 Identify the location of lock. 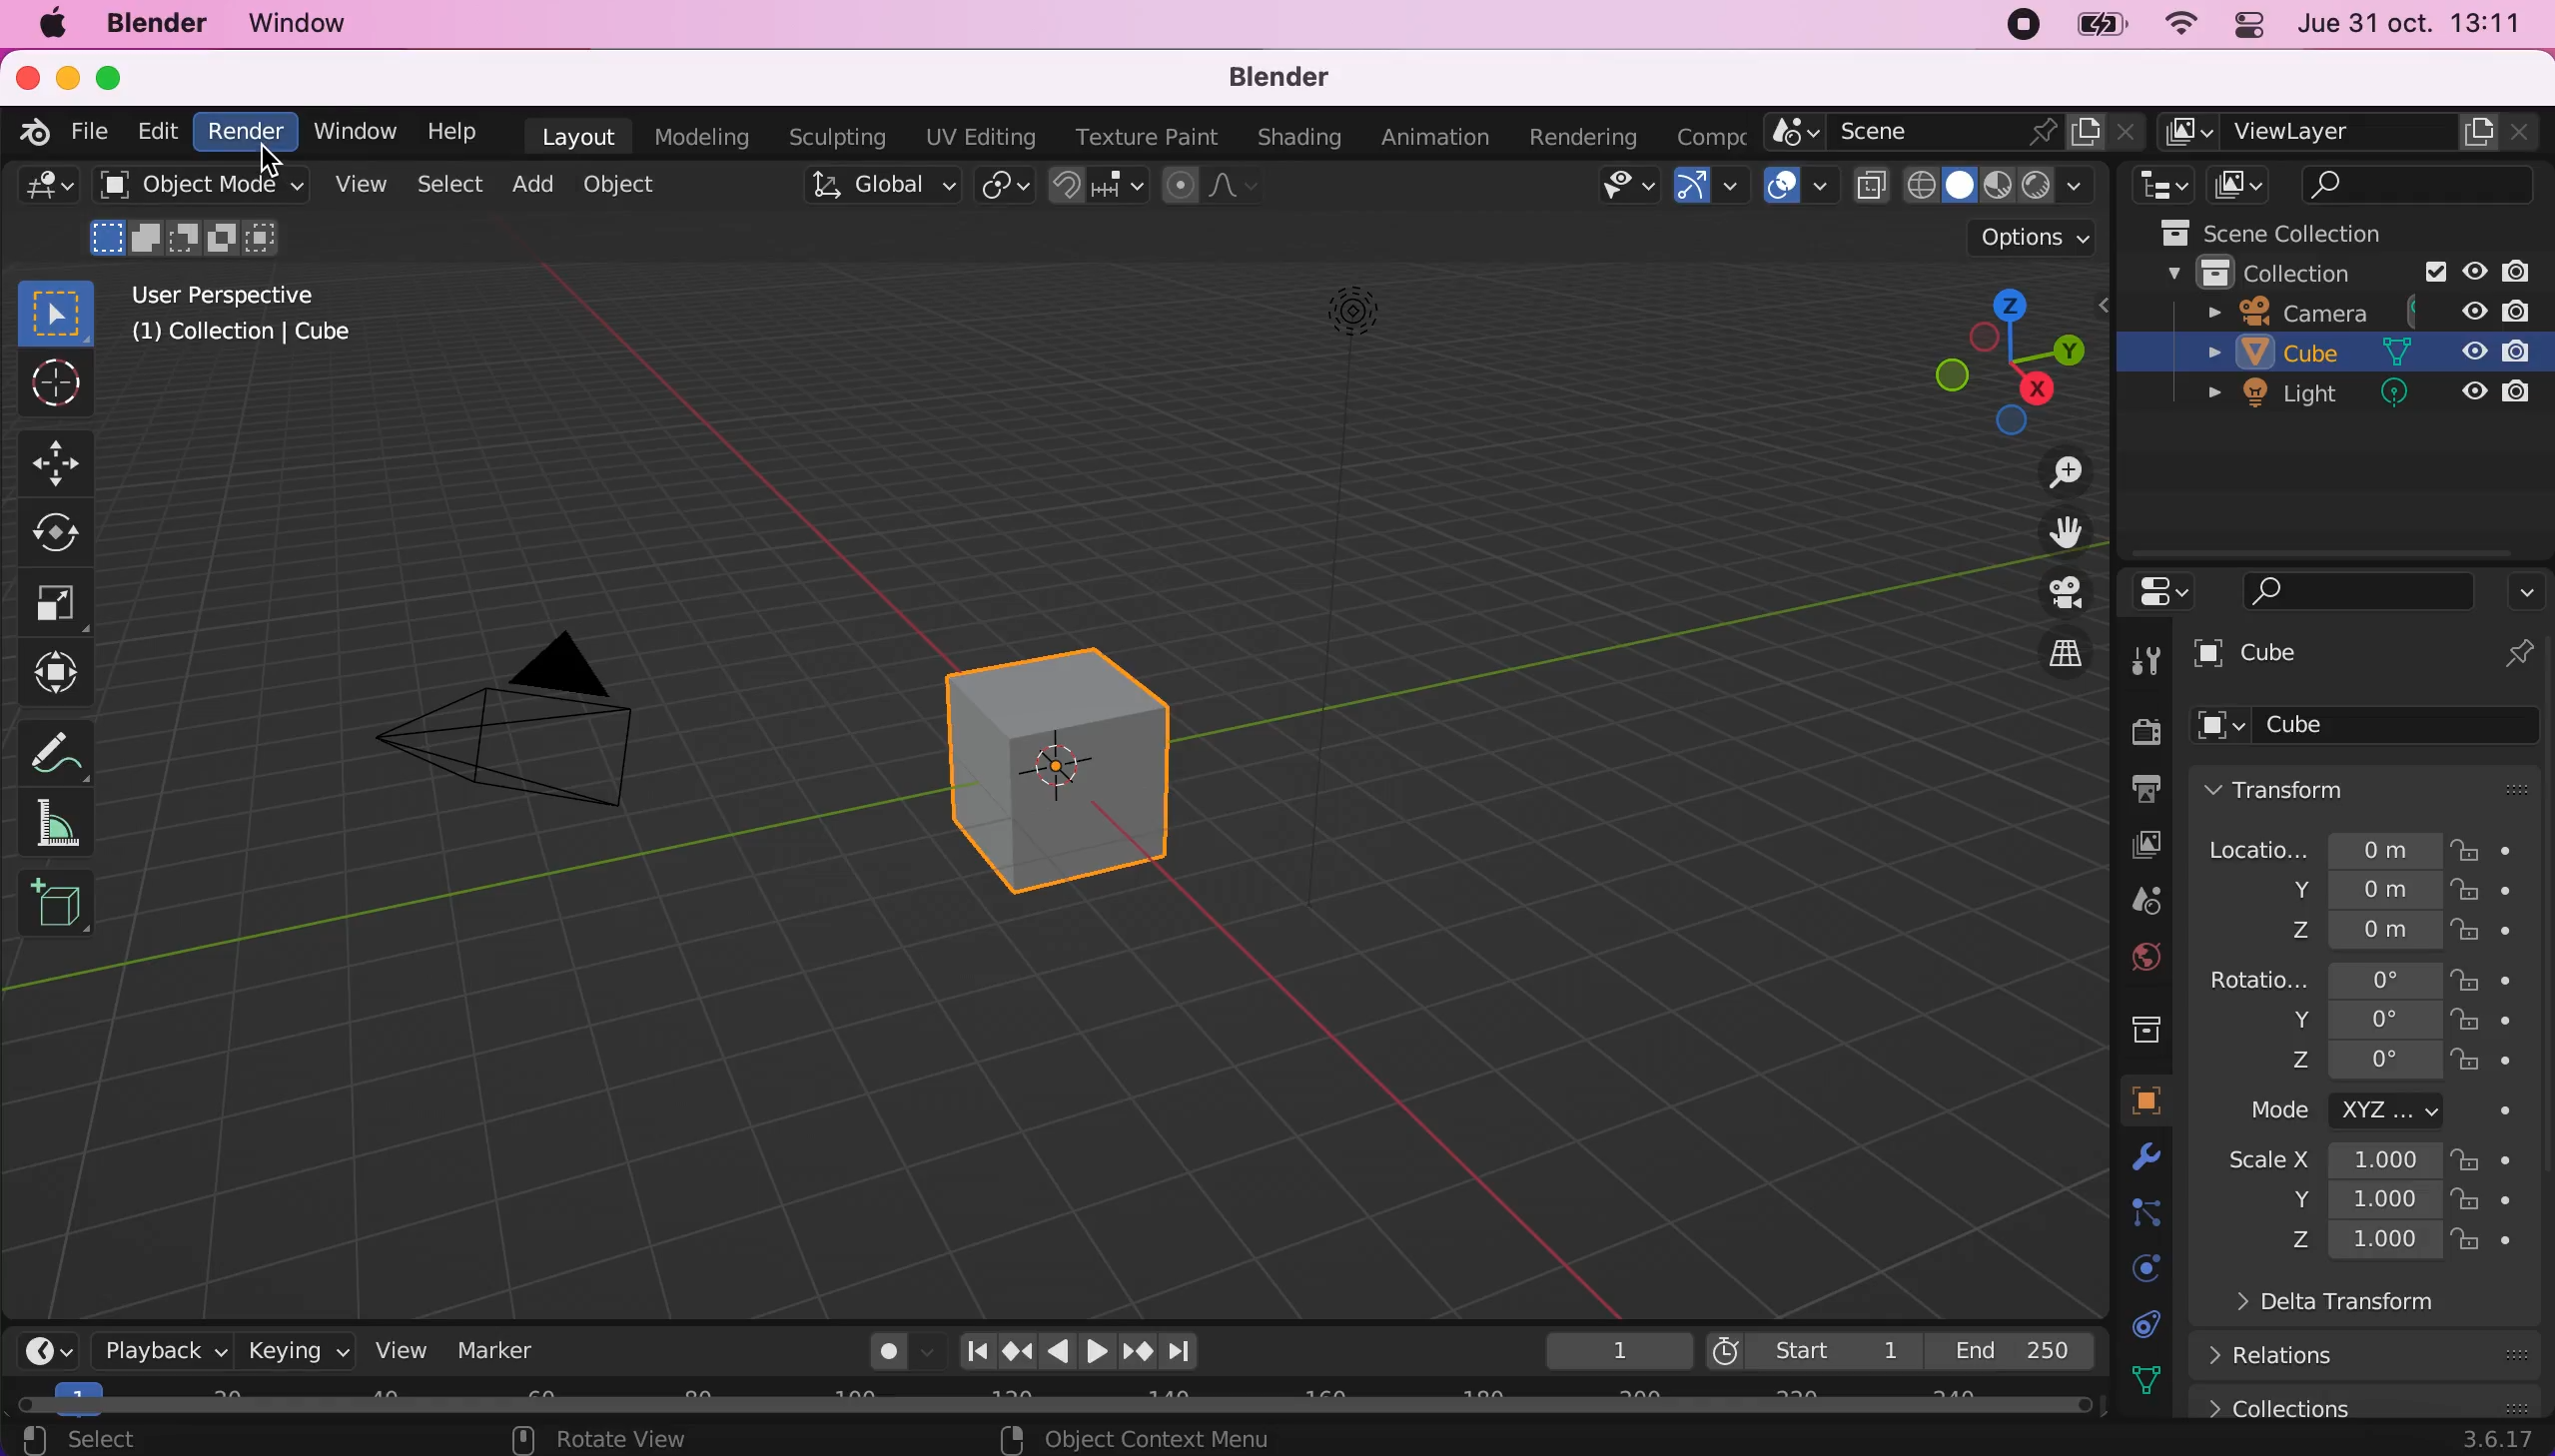
(2487, 1163).